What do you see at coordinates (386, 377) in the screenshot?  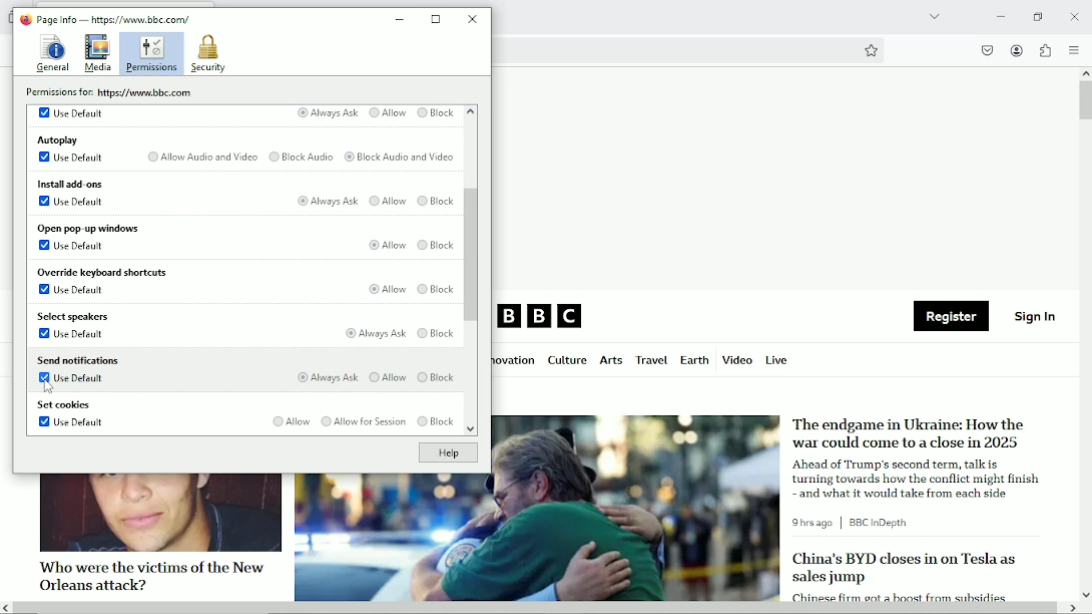 I see `Allow` at bounding box center [386, 377].